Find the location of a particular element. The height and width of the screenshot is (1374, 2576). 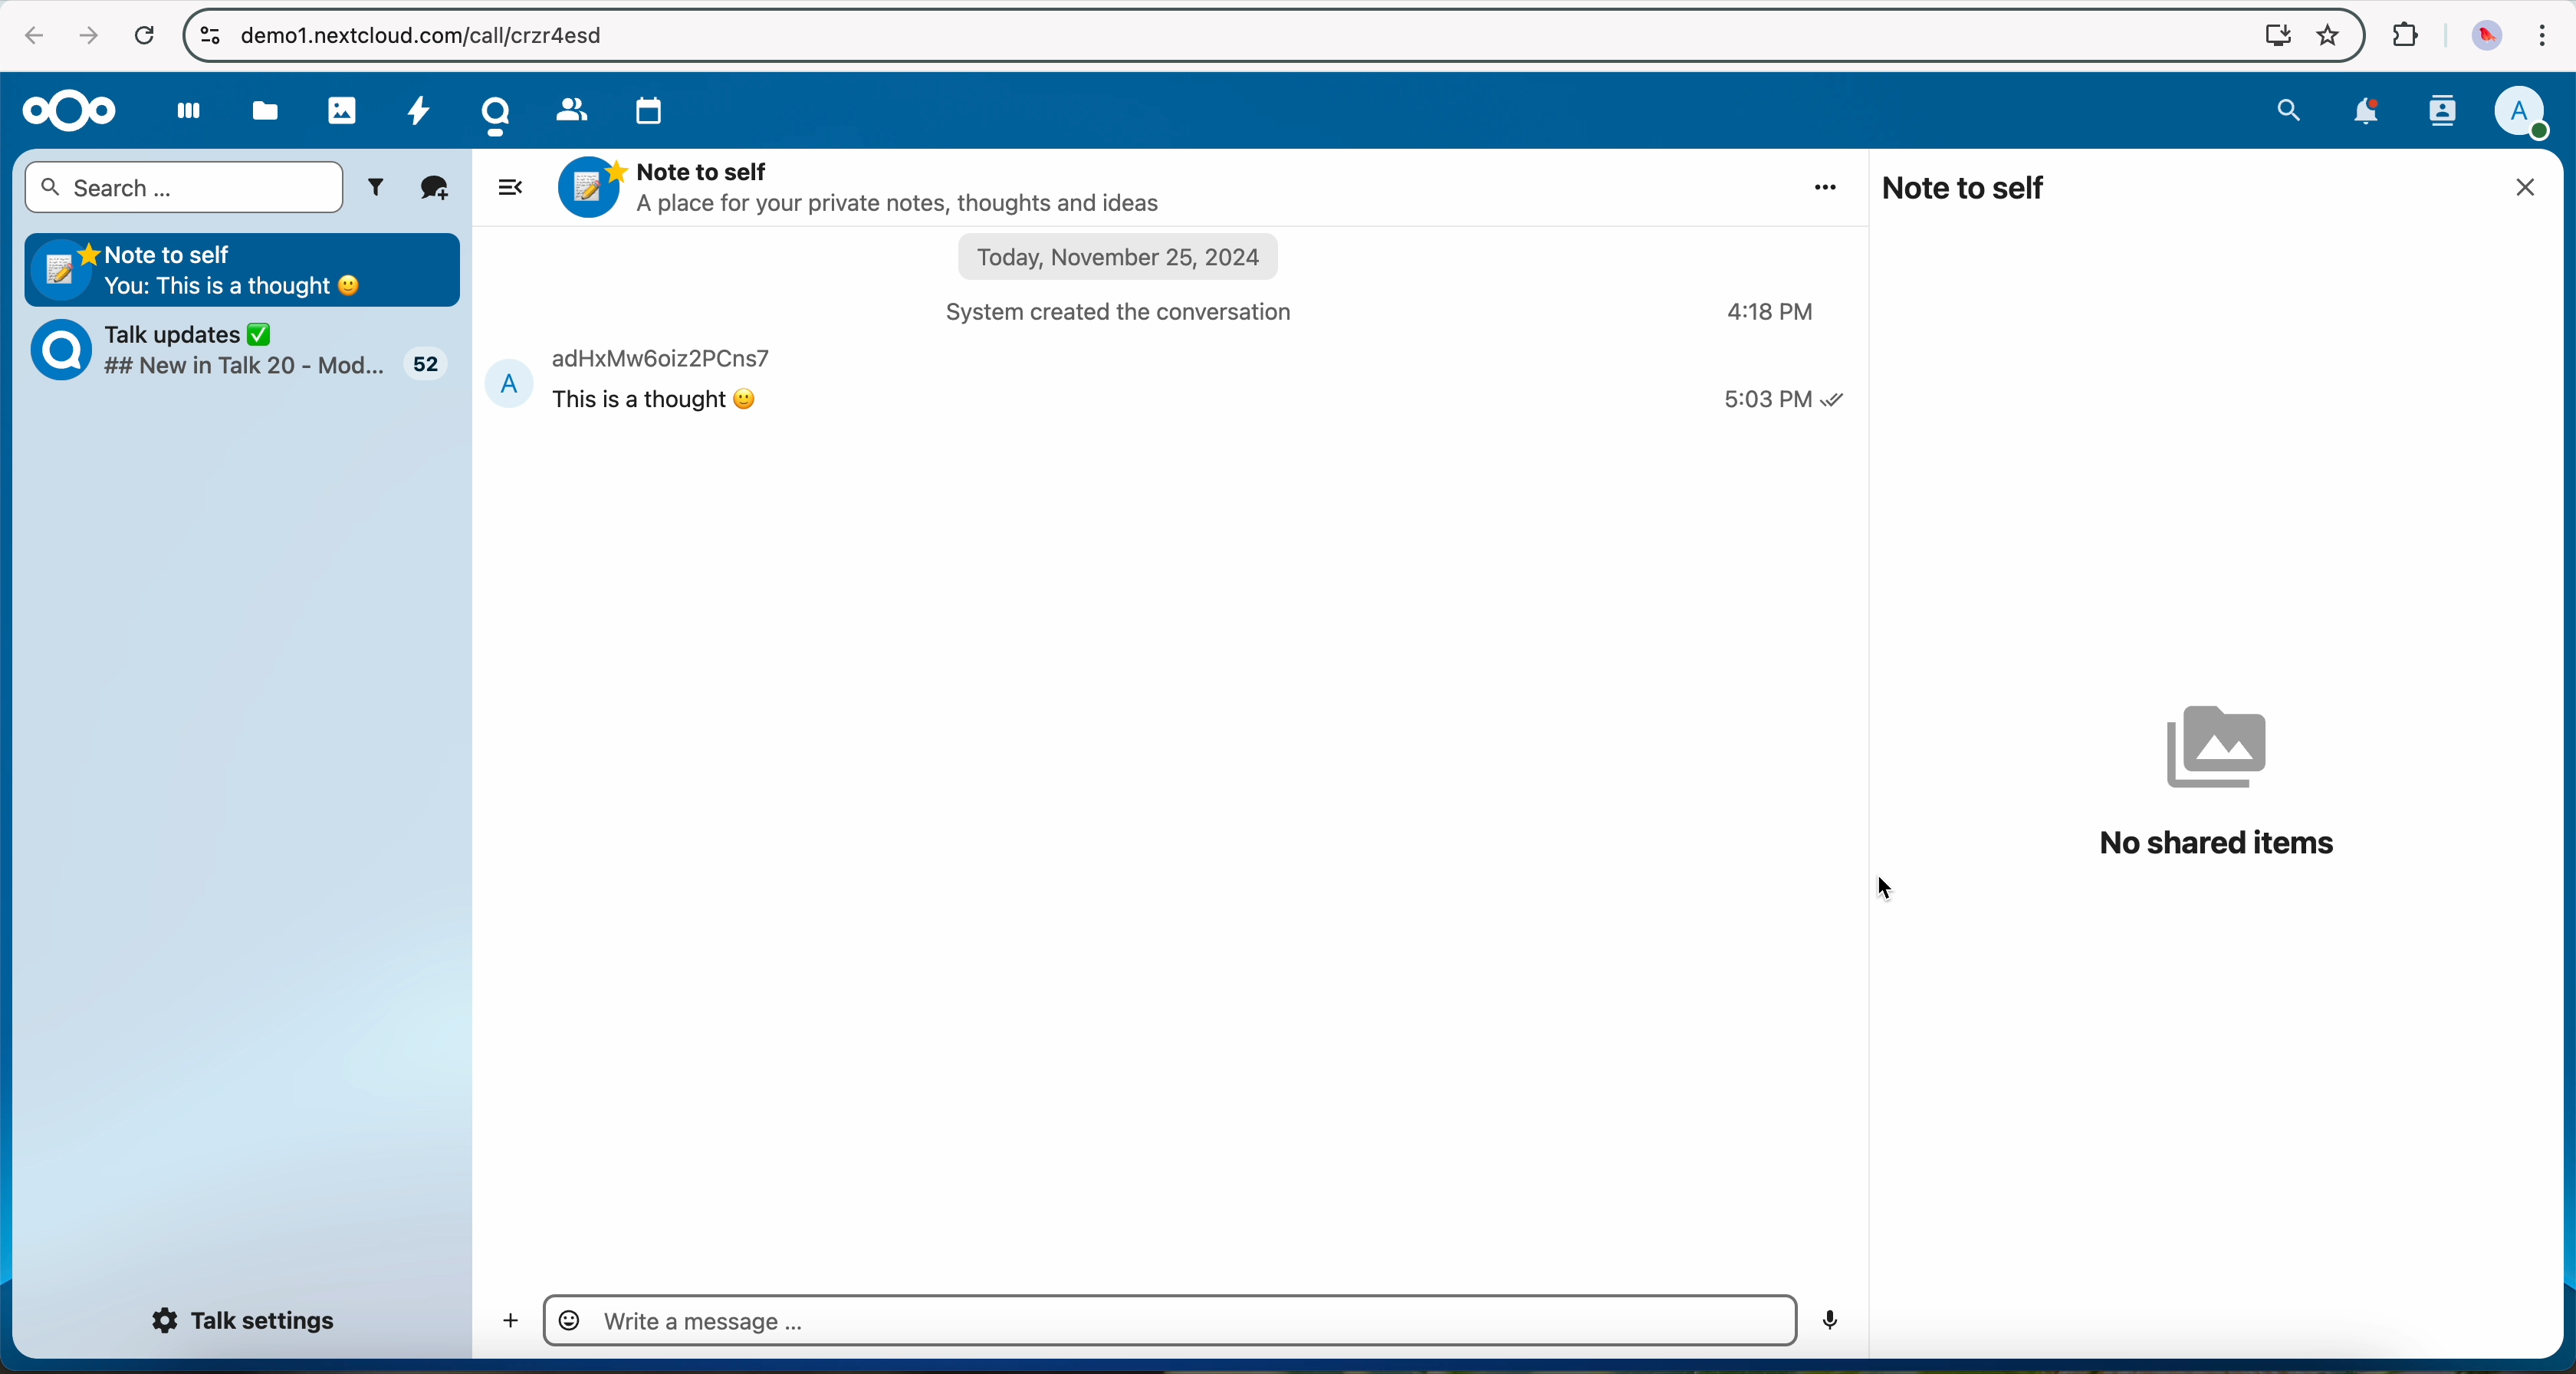

Note to self is located at coordinates (245, 267).